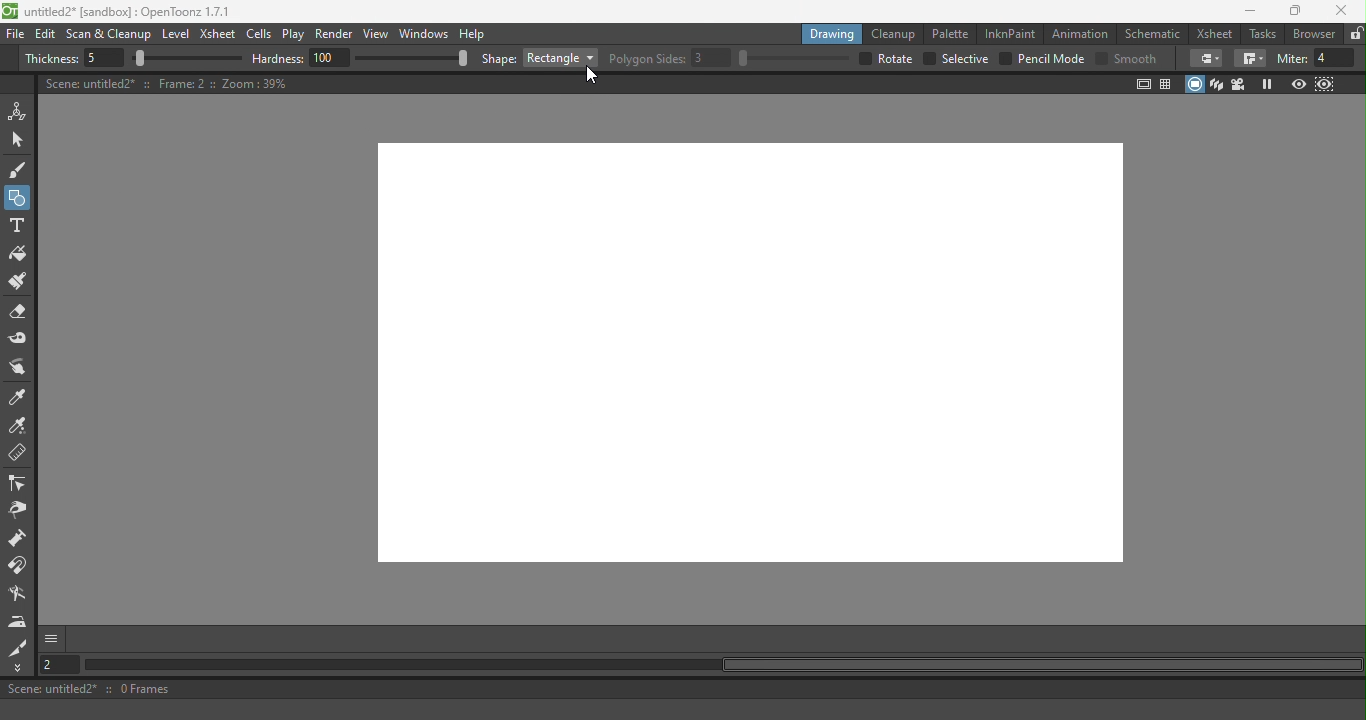 The height and width of the screenshot is (720, 1366). Describe the element at coordinates (1300, 82) in the screenshot. I see `Preview` at that location.